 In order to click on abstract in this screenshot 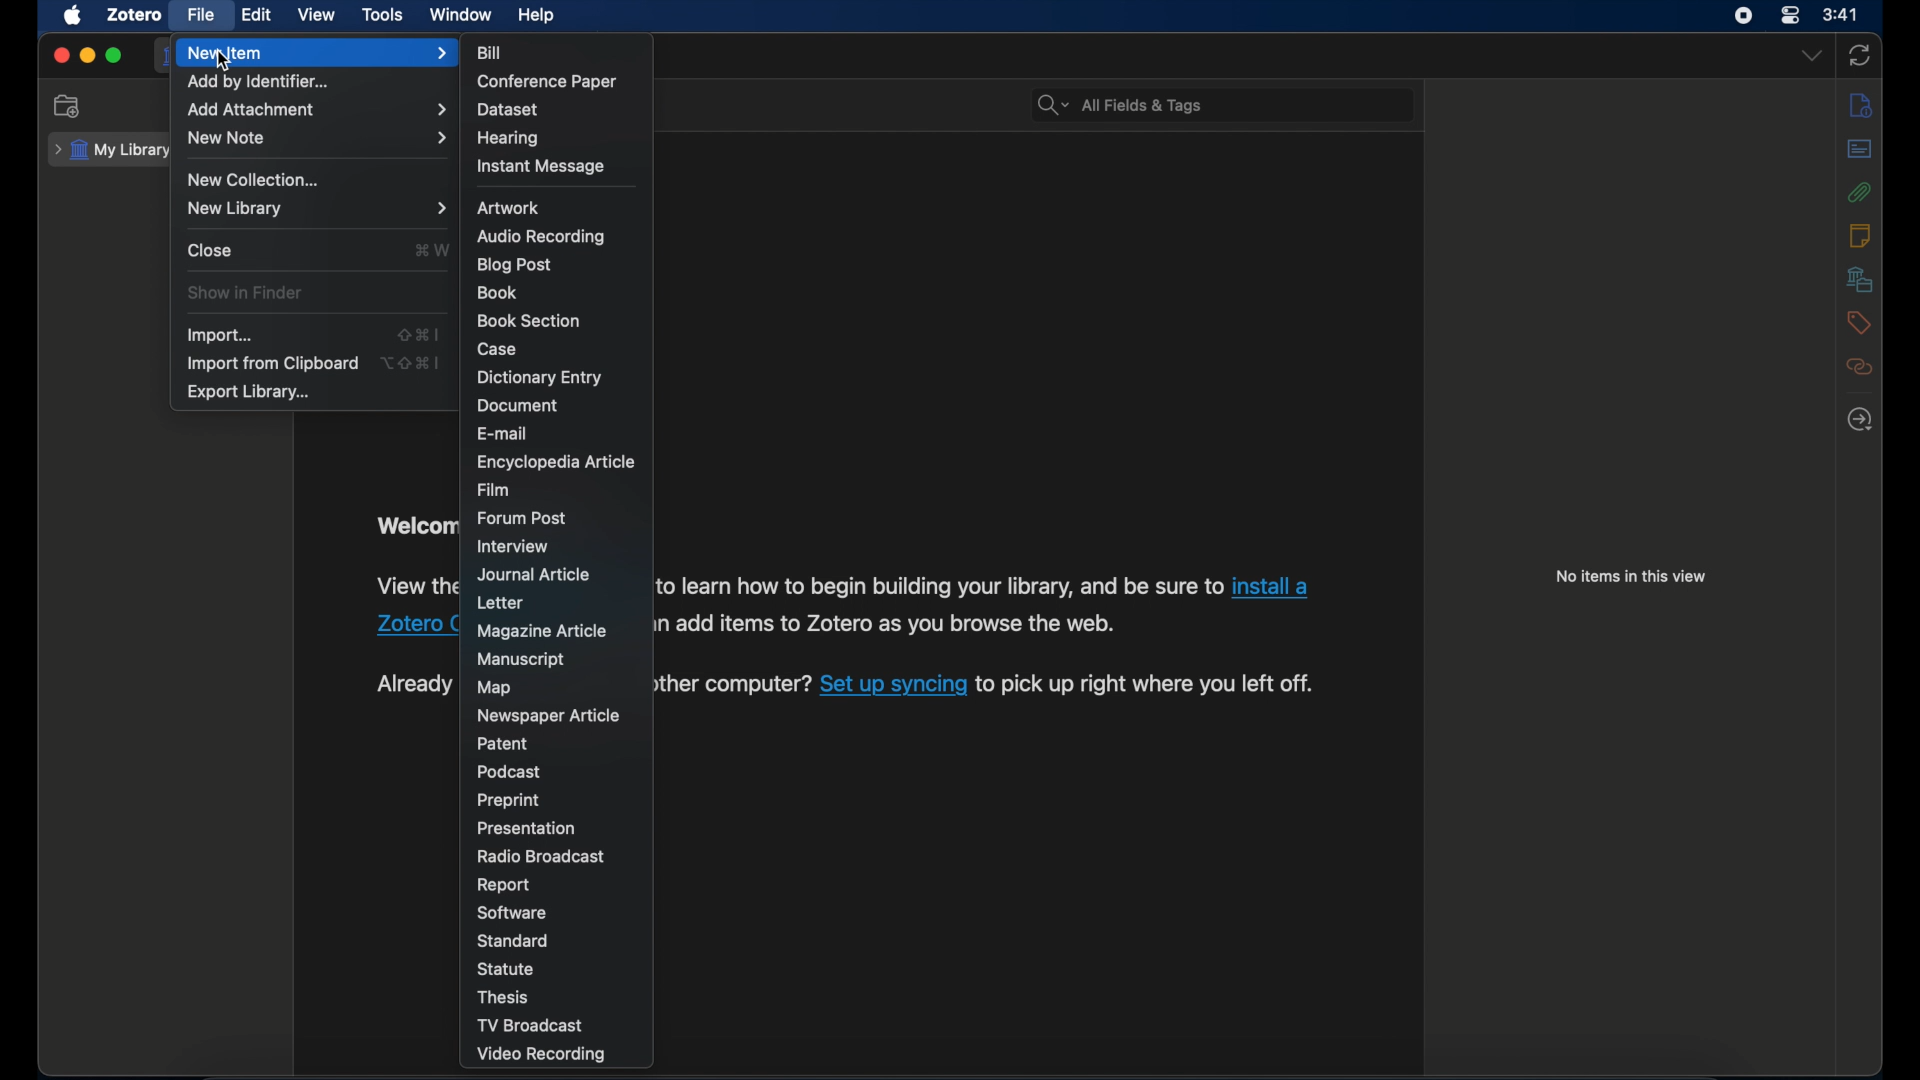, I will do `click(1860, 149)`.